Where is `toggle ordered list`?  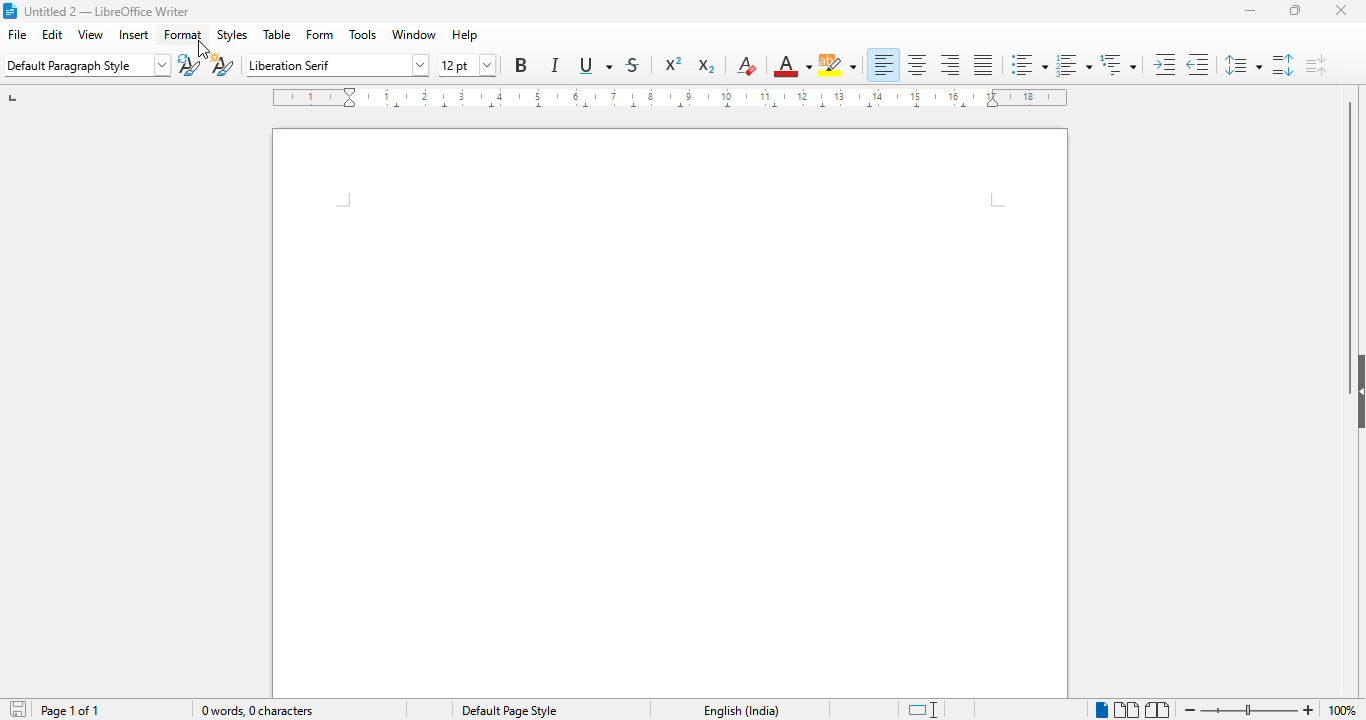
toggle ordered list is located at coordinates (1072, 65).